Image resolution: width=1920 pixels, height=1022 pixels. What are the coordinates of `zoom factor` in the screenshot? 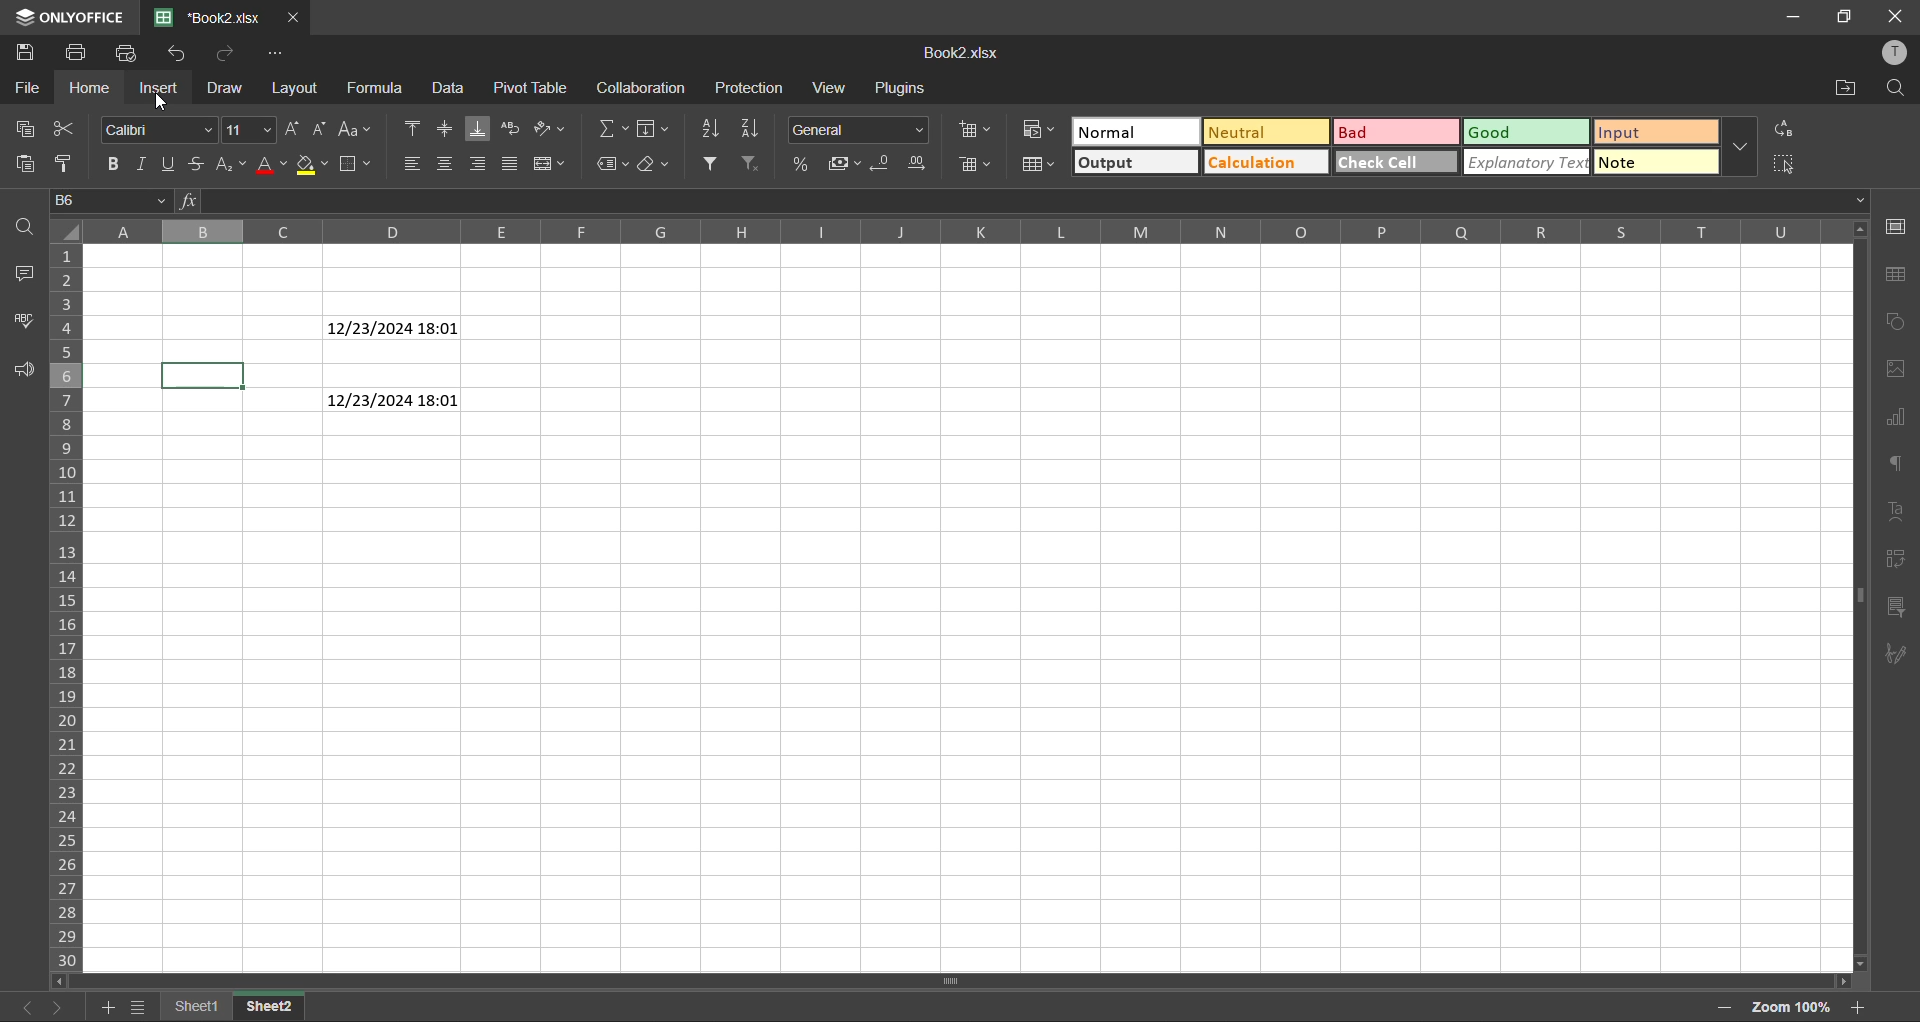 It's located at (1793, 1006).